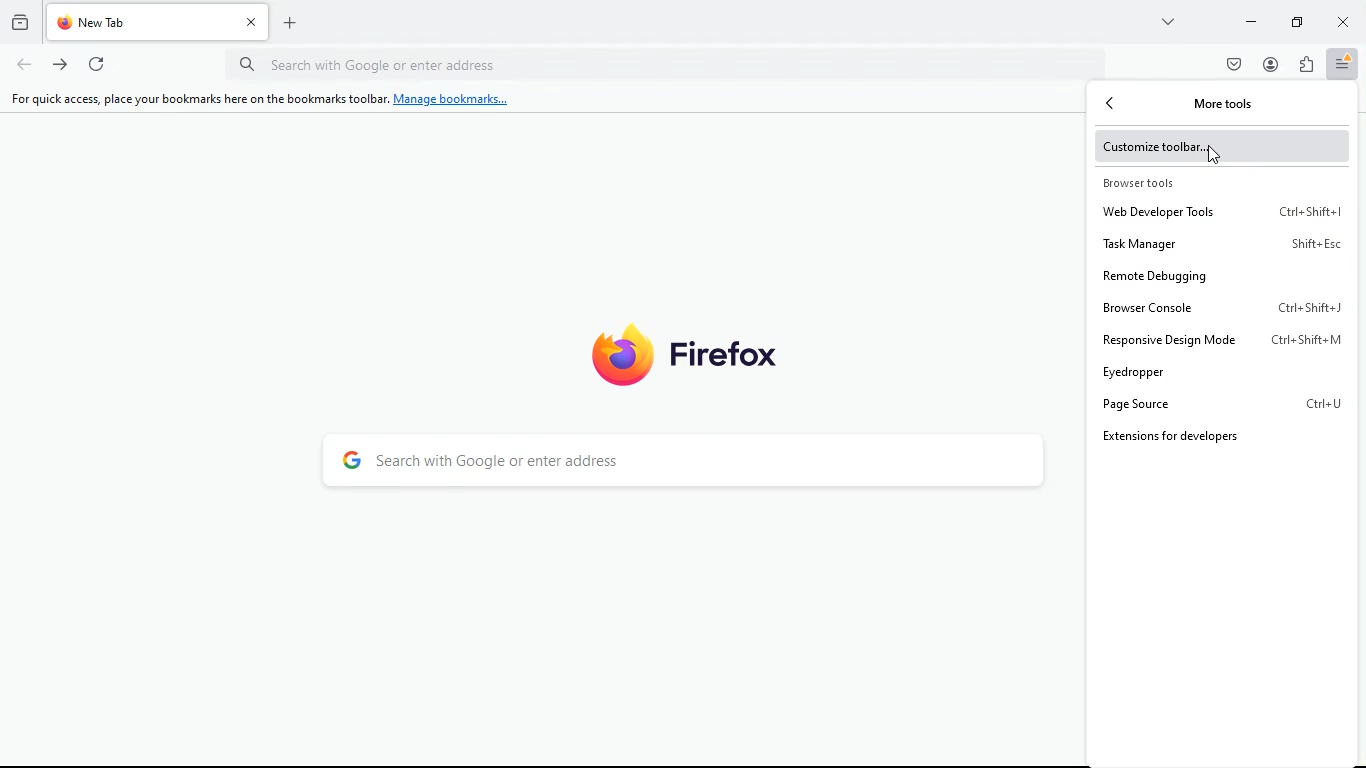 Image resolution: width=1366 pixels, height=768 pixels. Describe the element at coordinates (1216, 156) in the screenshot. I see `Cursor` at that location.